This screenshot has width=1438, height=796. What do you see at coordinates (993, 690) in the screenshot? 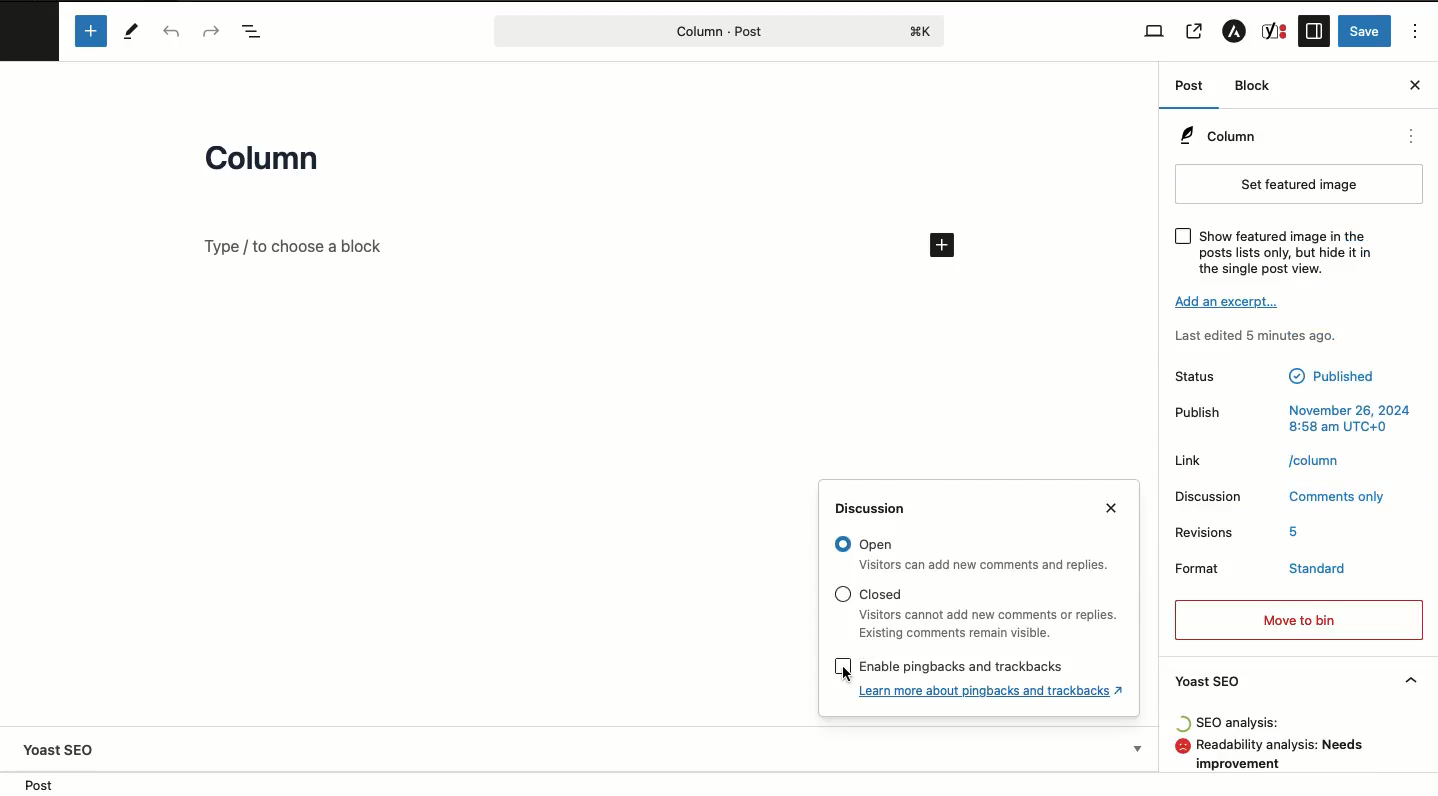
I see `Enable pingbacks and trackbacks` at bounding box center [993, 690].